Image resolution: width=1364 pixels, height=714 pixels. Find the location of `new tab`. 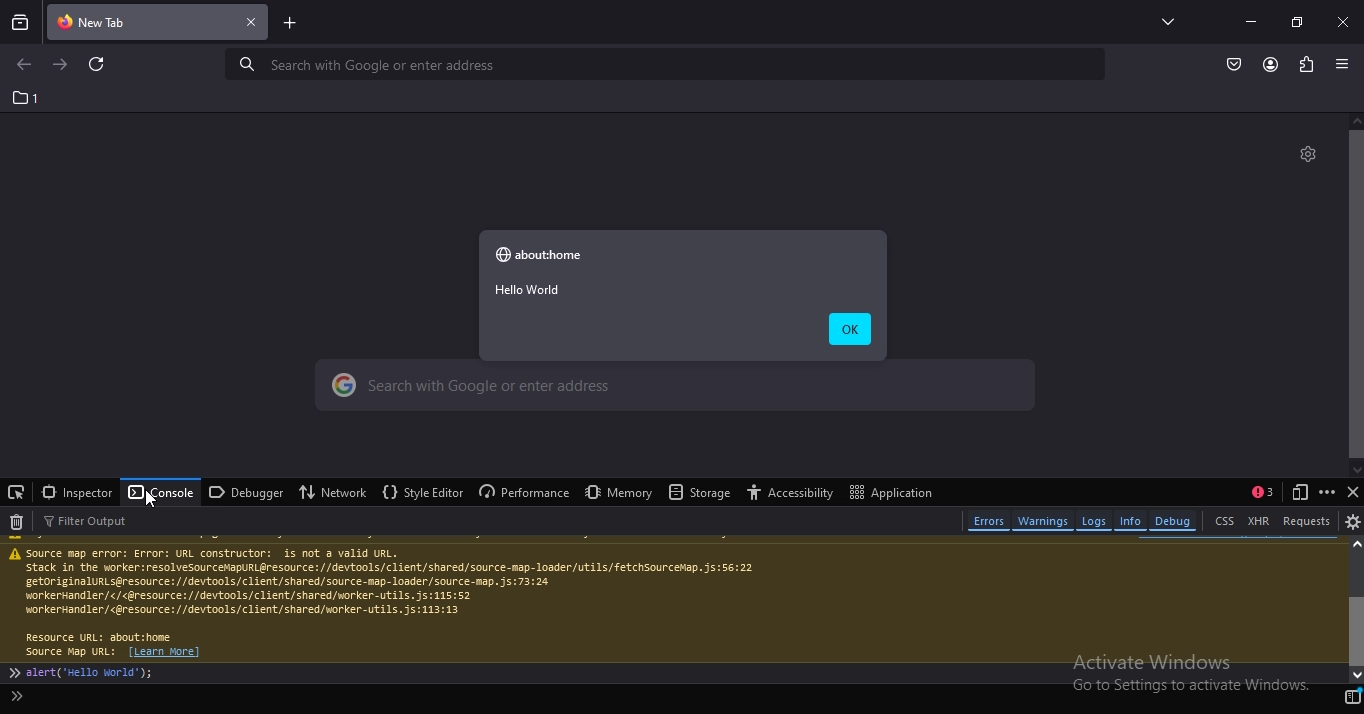

new tab is located at coordinates (290, 22).